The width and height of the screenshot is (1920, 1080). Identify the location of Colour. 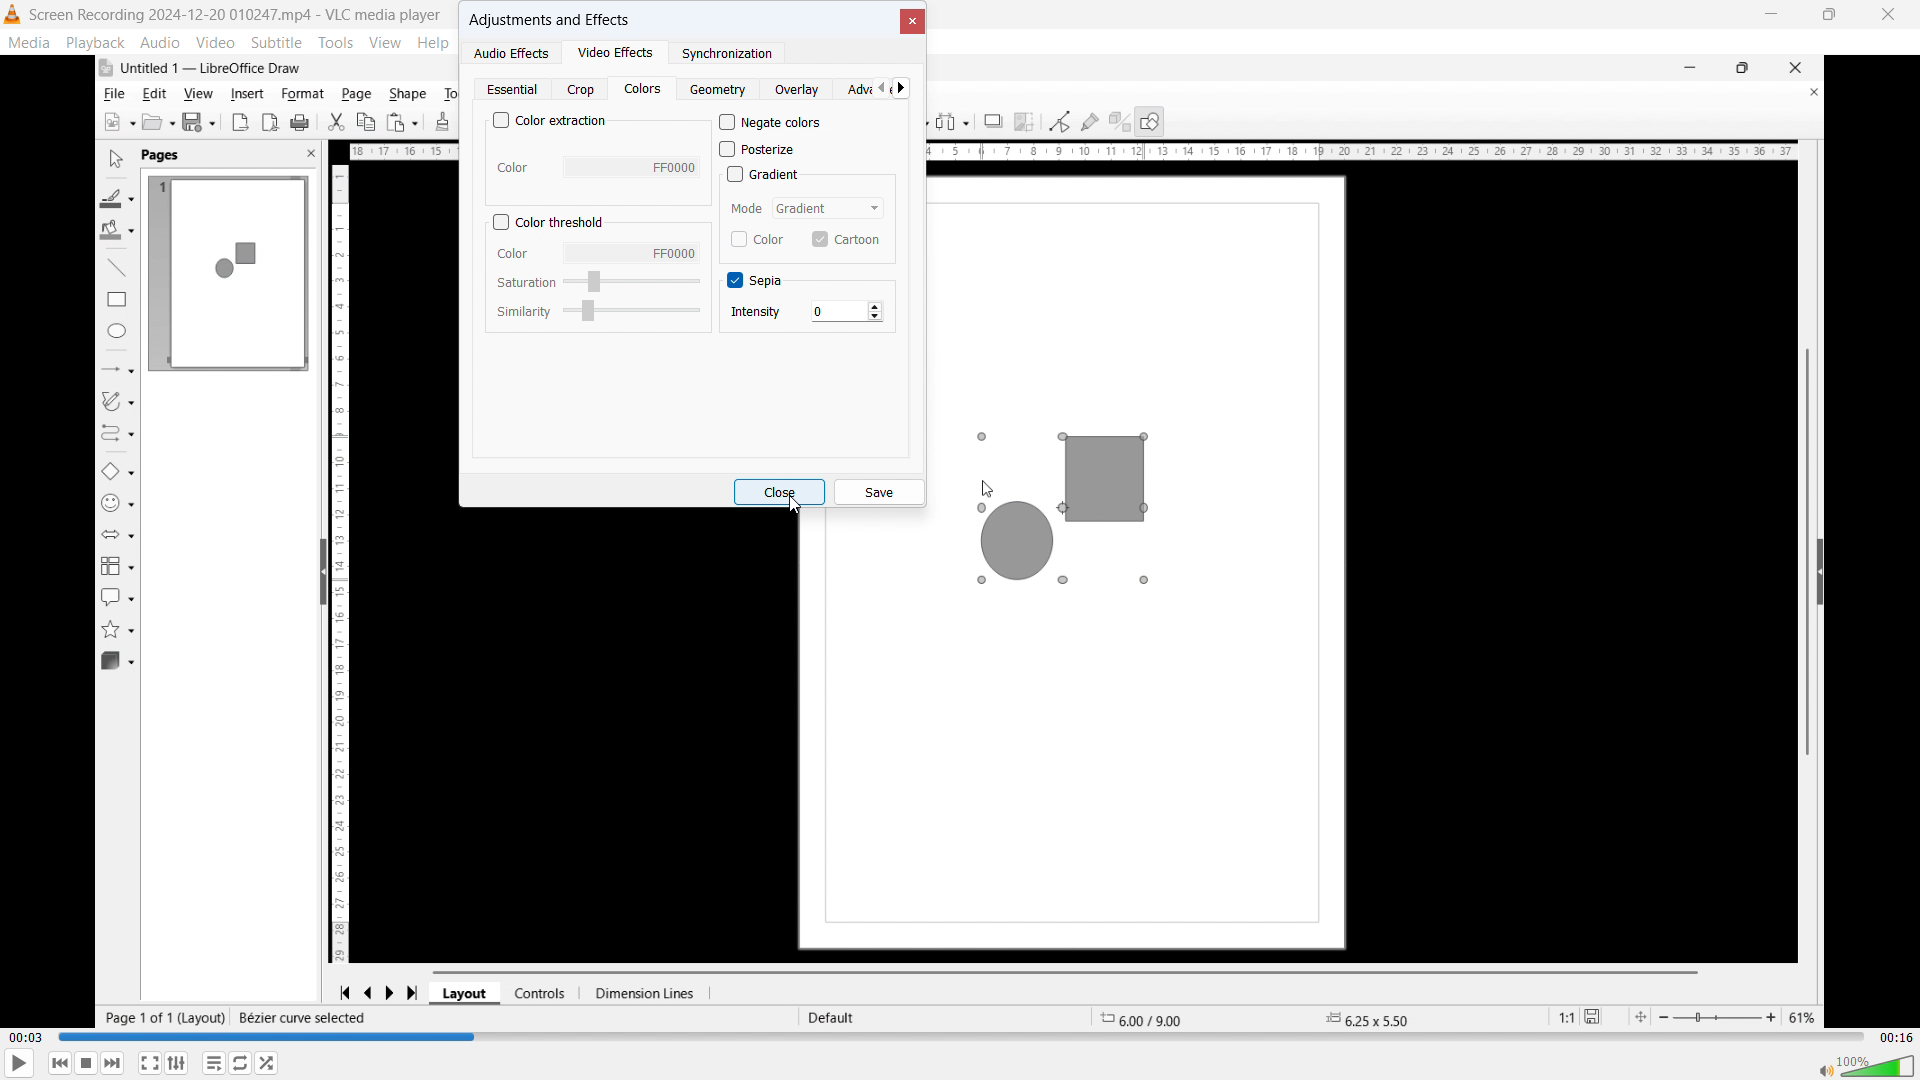
(516, 169).